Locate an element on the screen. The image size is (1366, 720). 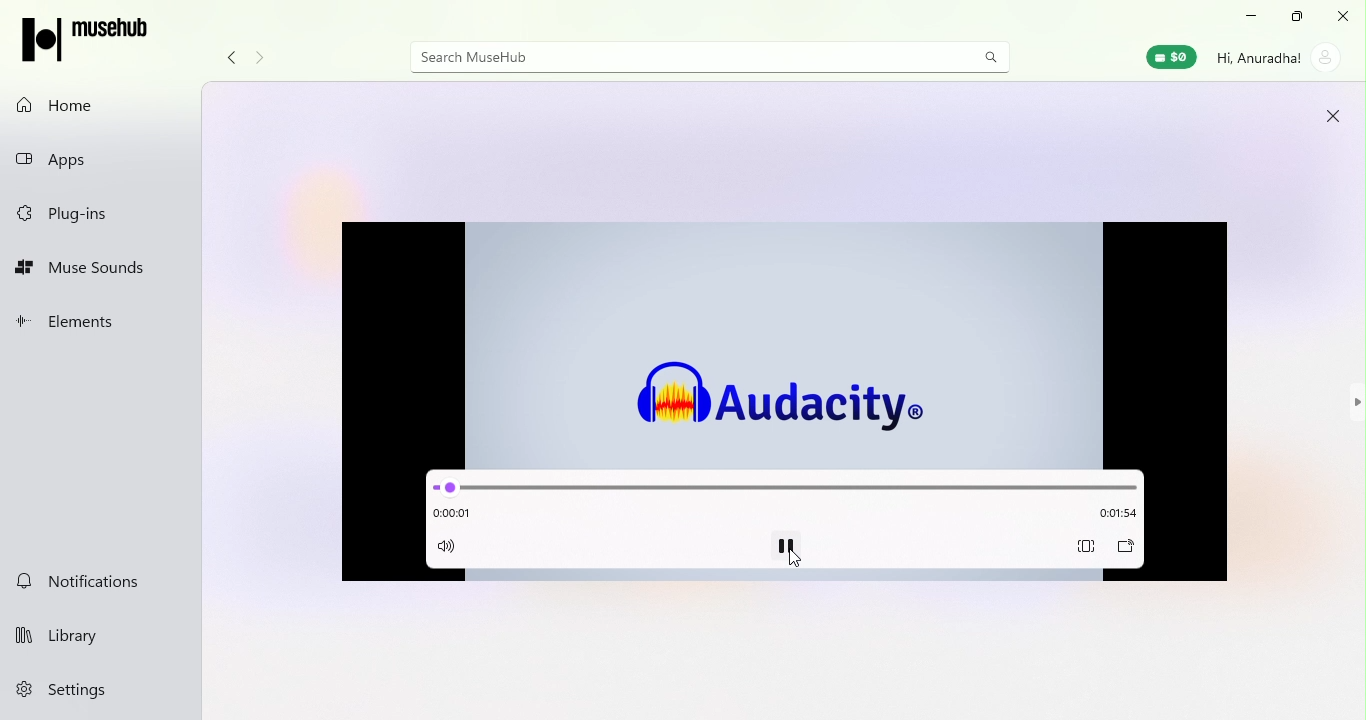
Cast to device is located at coordinates (1124, 547).